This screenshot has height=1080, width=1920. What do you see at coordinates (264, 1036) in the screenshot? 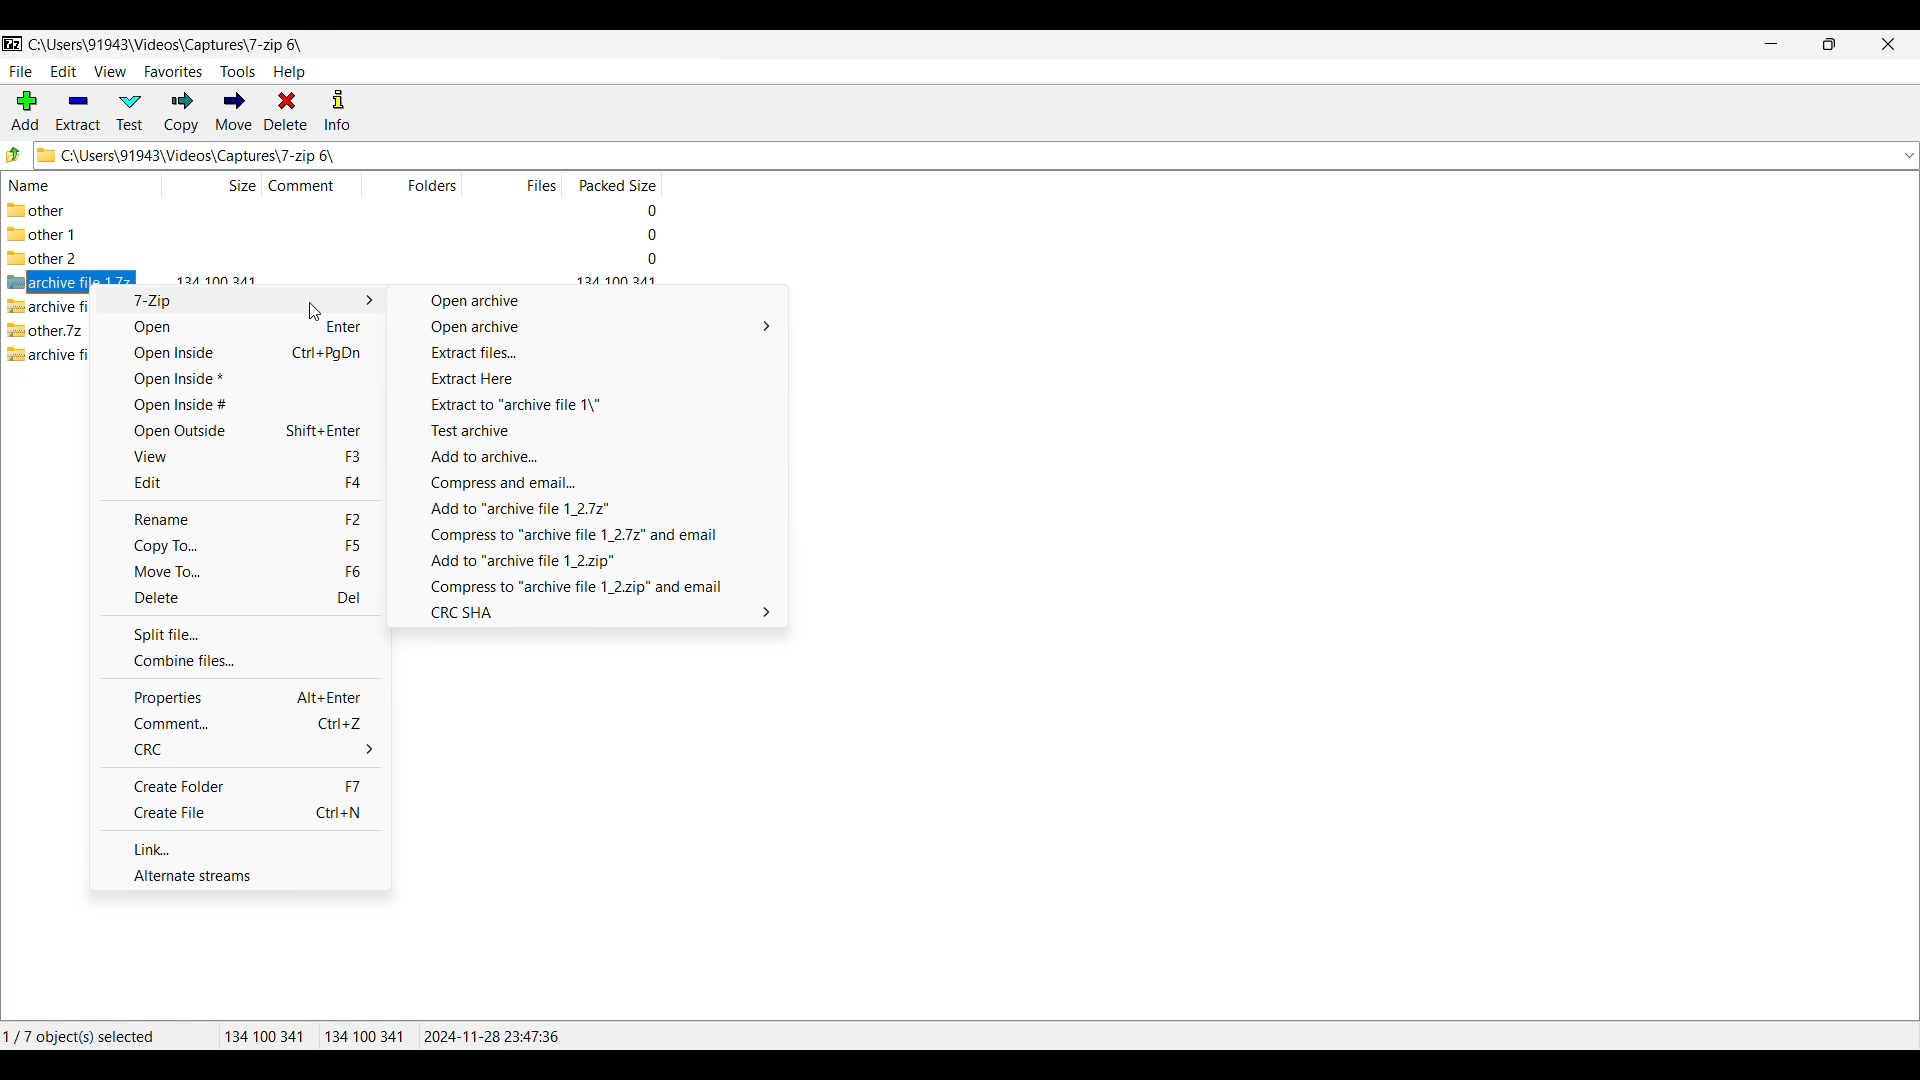
I see `134100 341` at bounding box center [264, 1036].